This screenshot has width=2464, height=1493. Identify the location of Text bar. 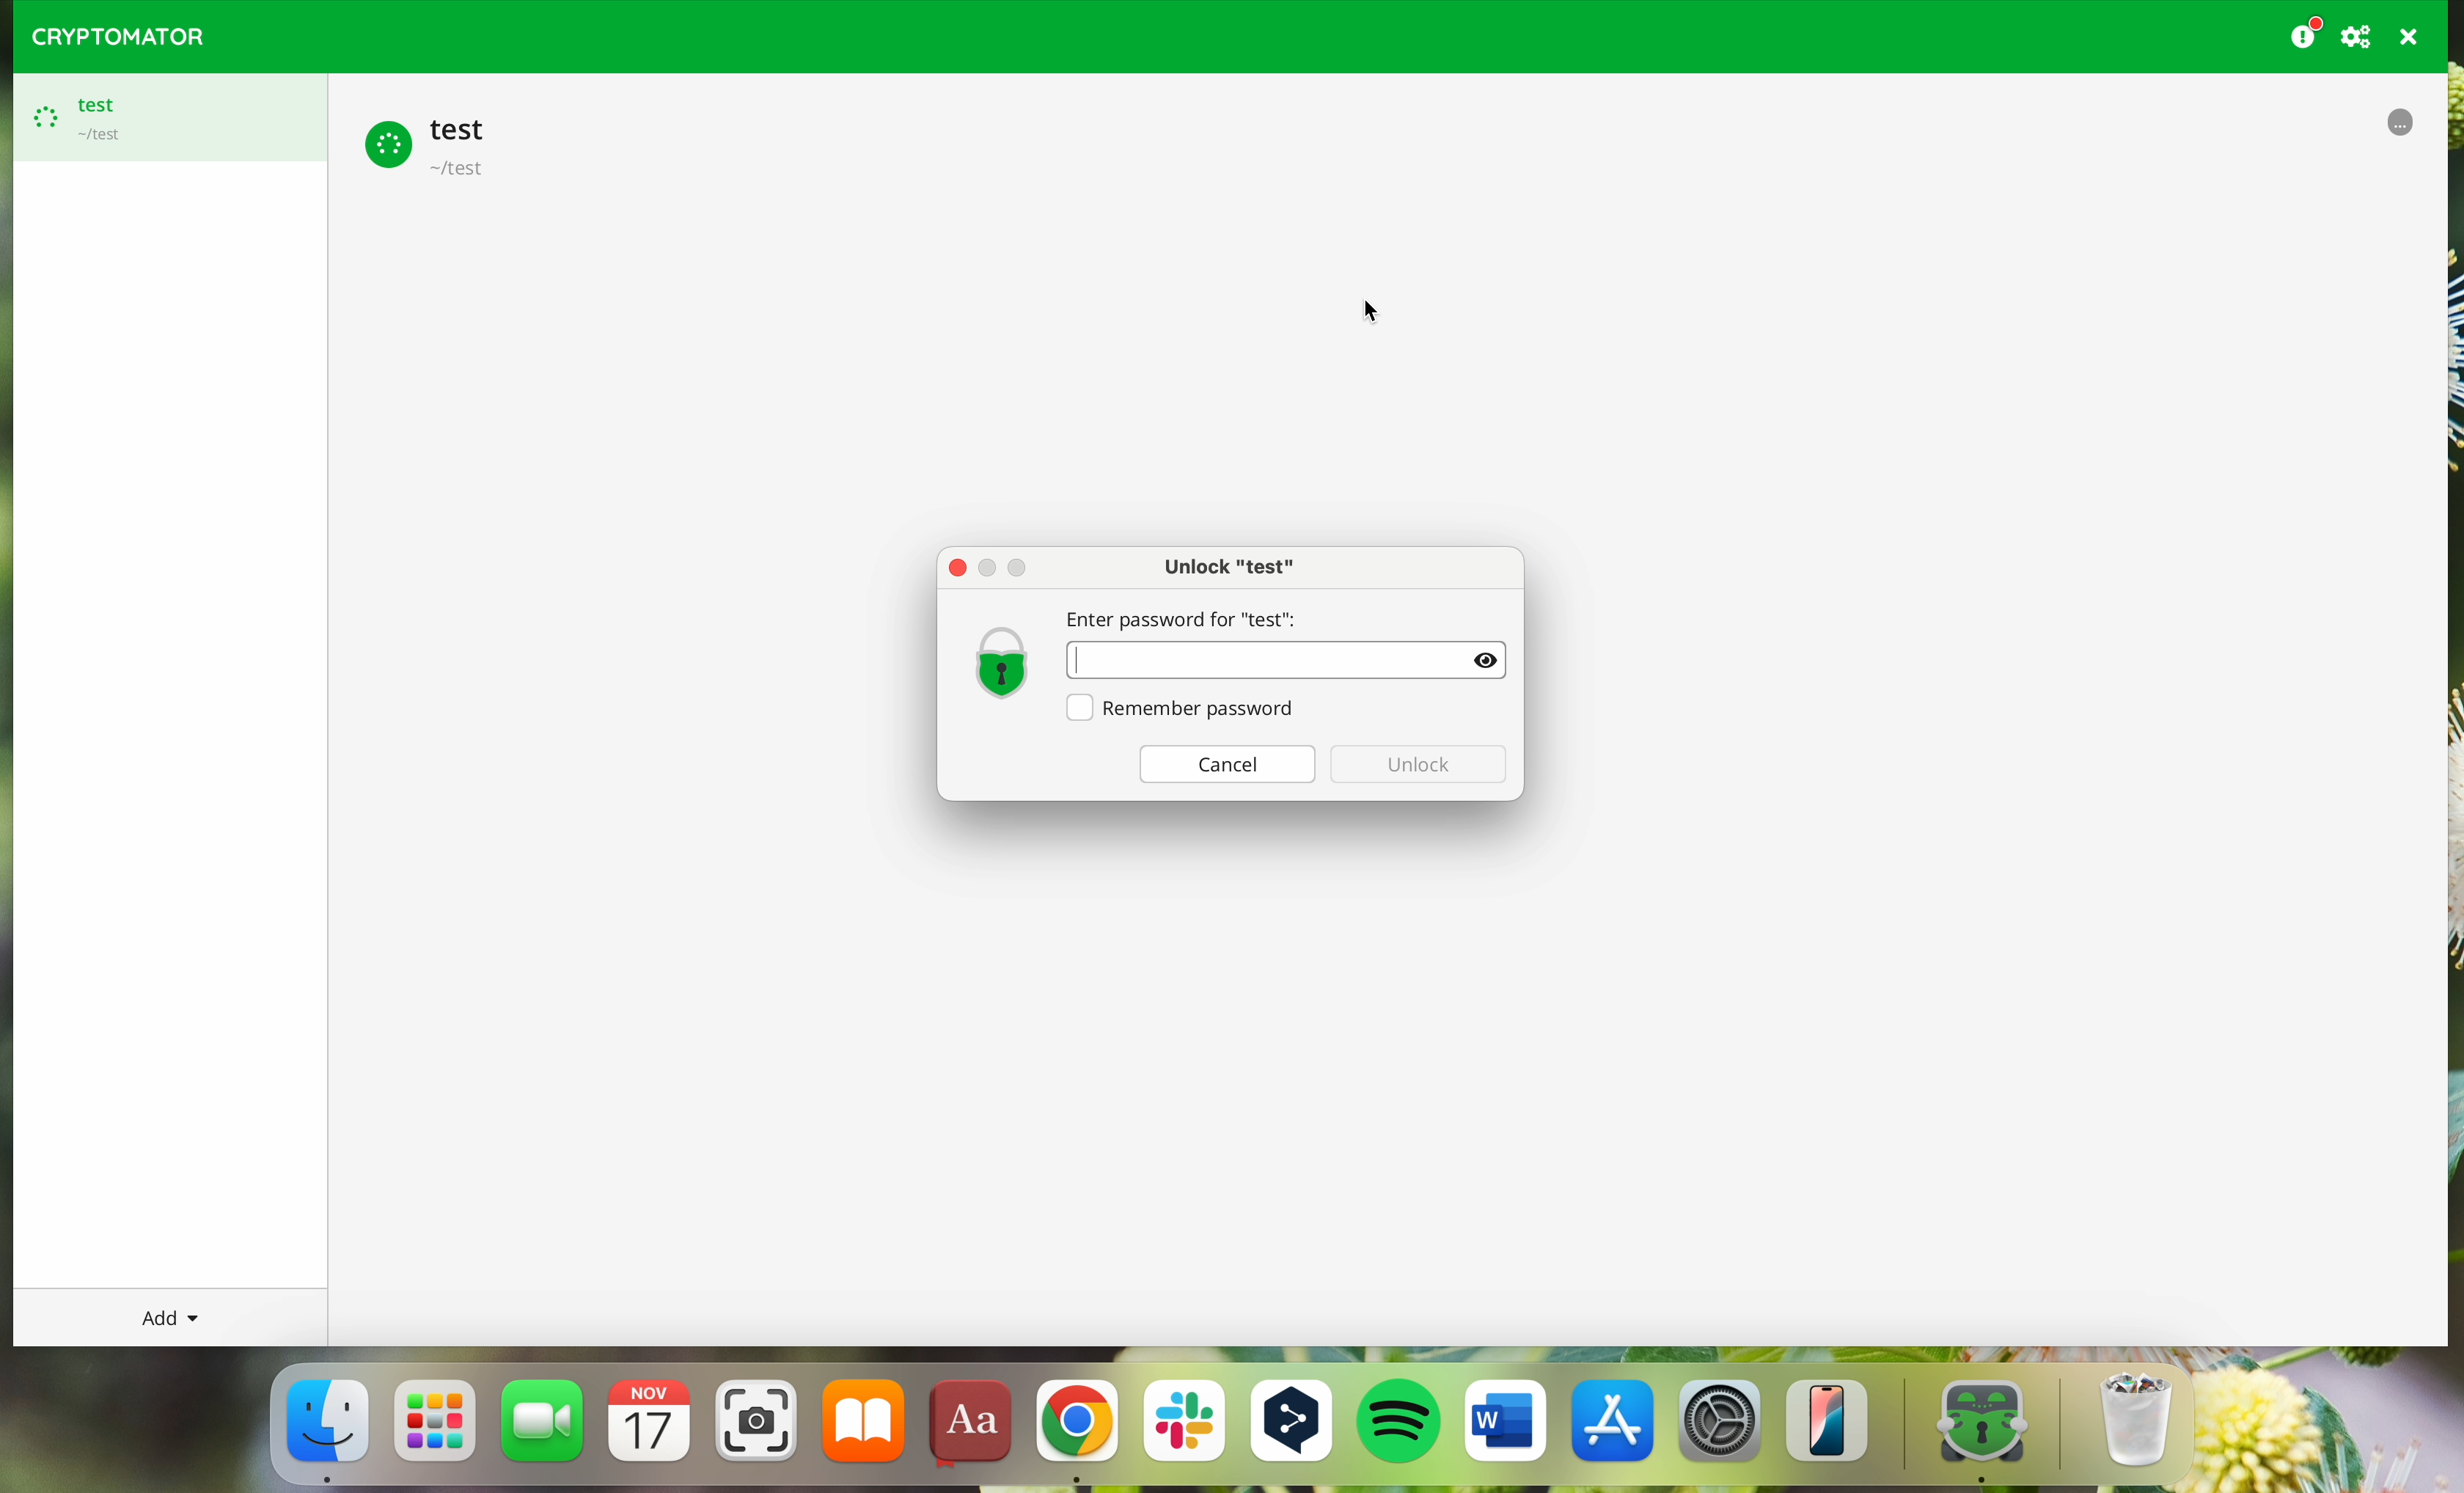
(1292, 660).